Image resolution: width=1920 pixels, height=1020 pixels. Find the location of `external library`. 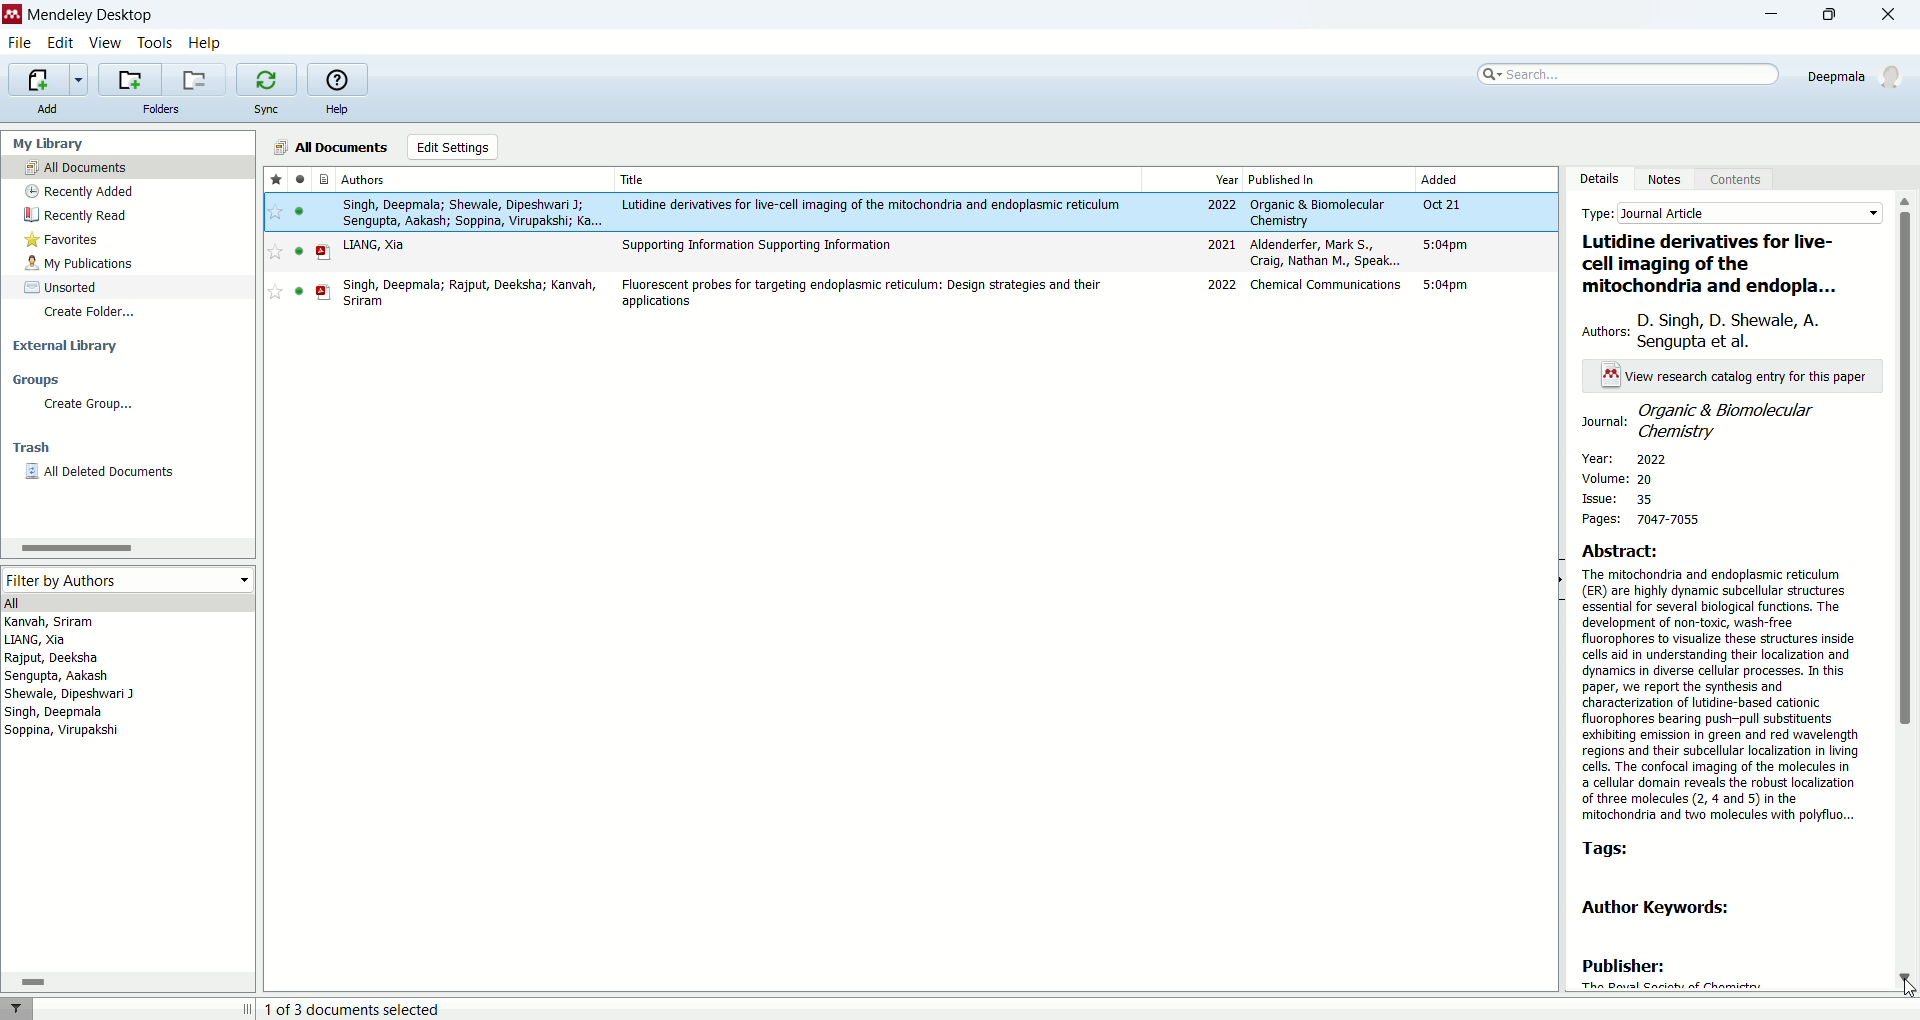

external library is located at coordinates (66, 346).